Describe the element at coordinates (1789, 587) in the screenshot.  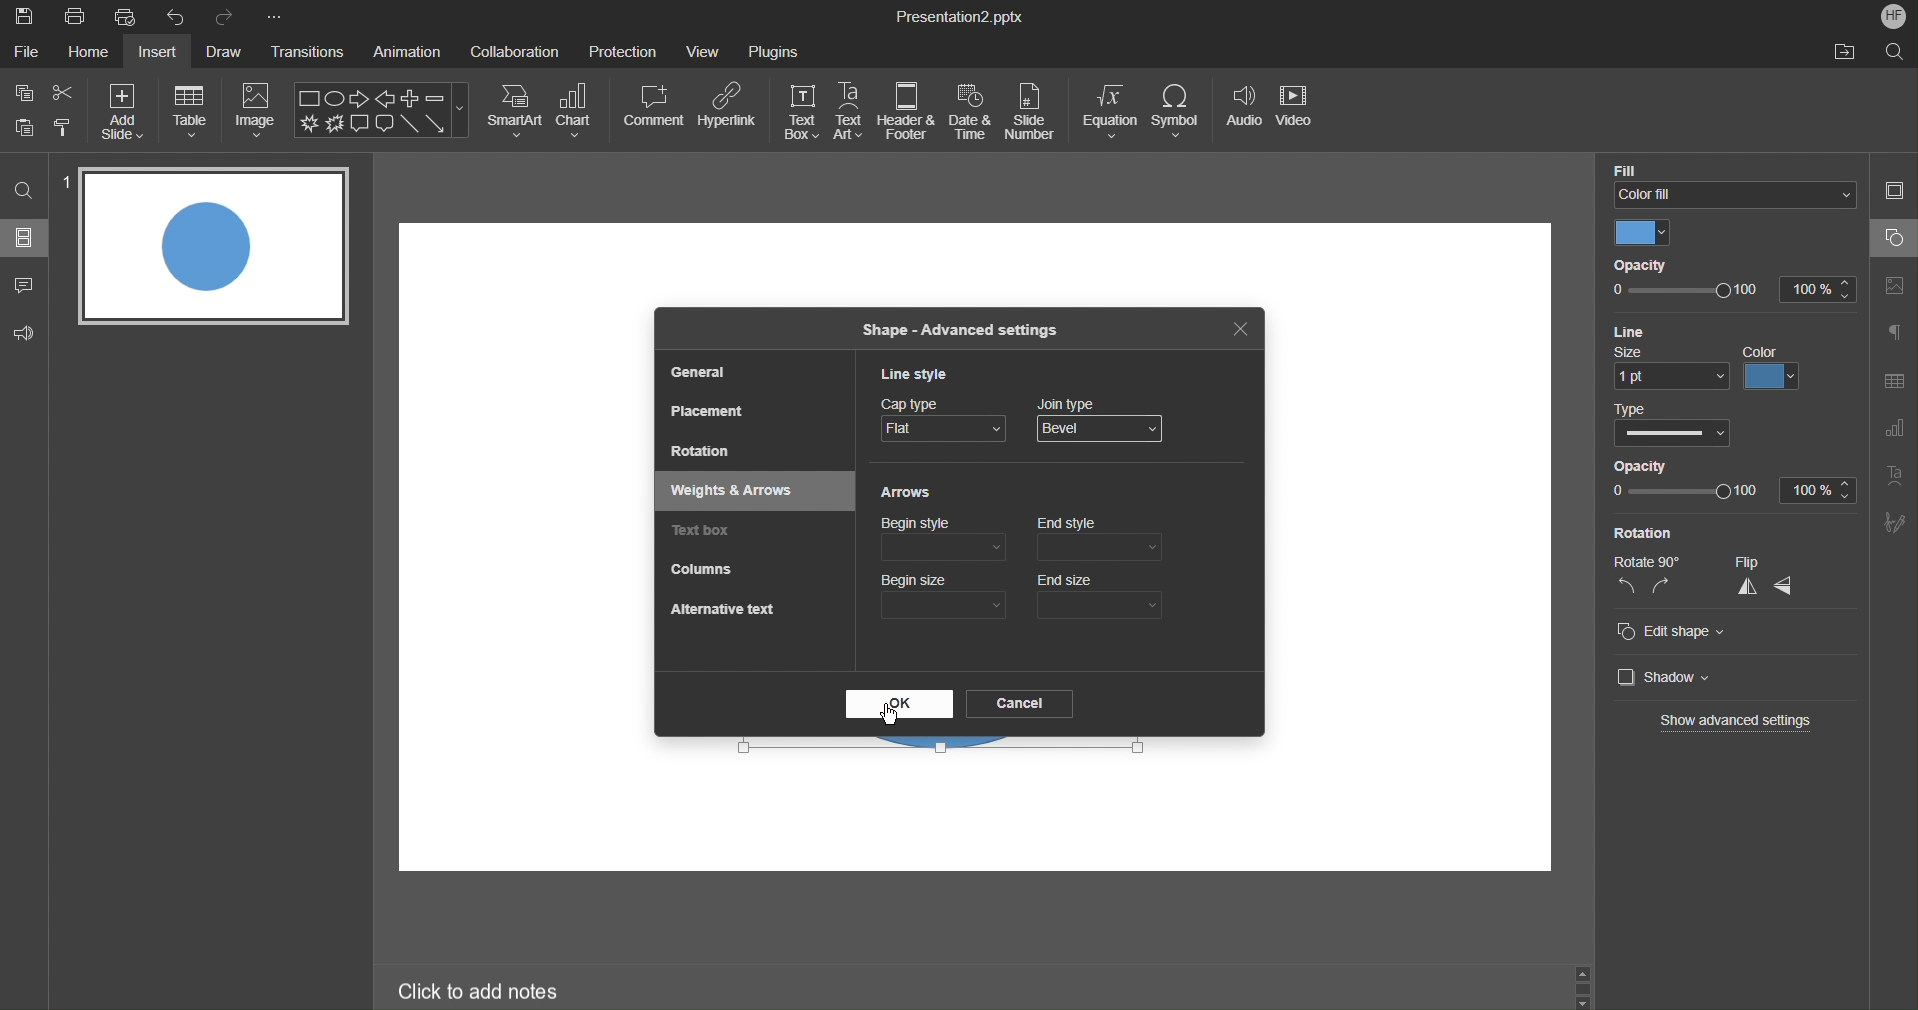
I see `horizontal` at that location.